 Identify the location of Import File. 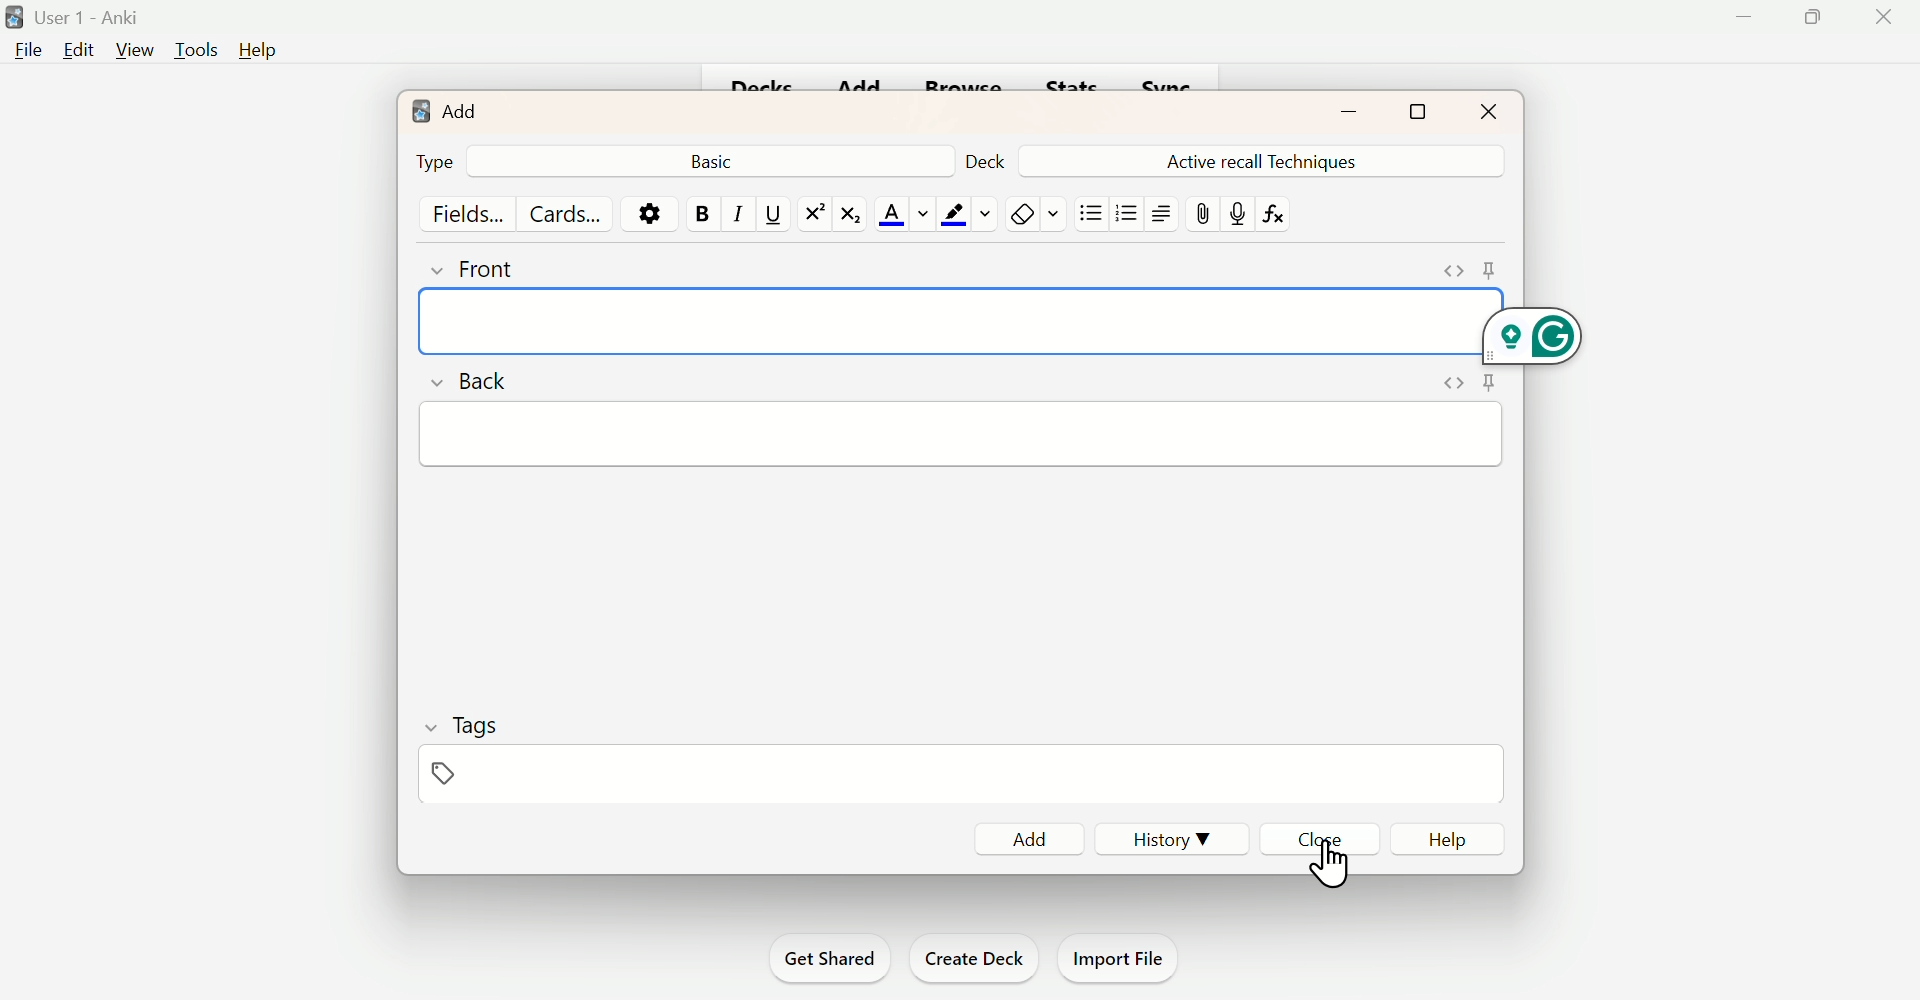
(1122, 958).